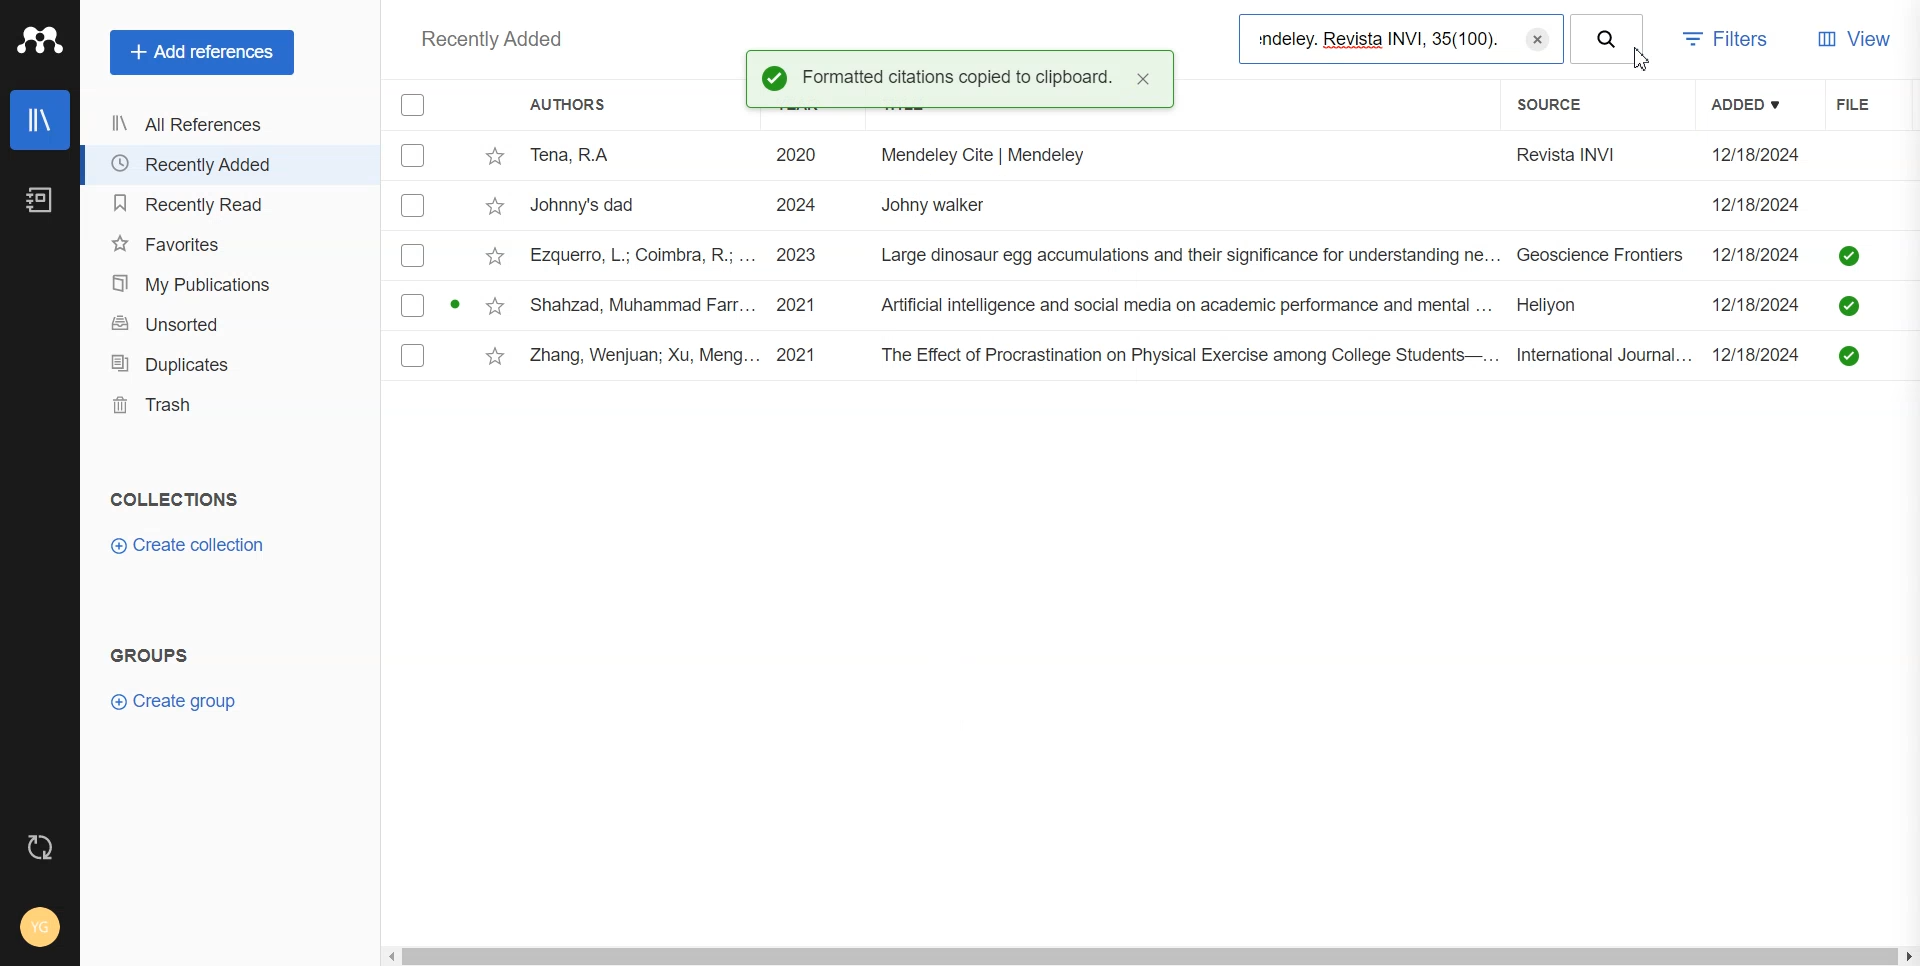 The image size is (1920, 966). Describe the element at coordinates (494, 304) in the screenshot. I see `Star` at that location.